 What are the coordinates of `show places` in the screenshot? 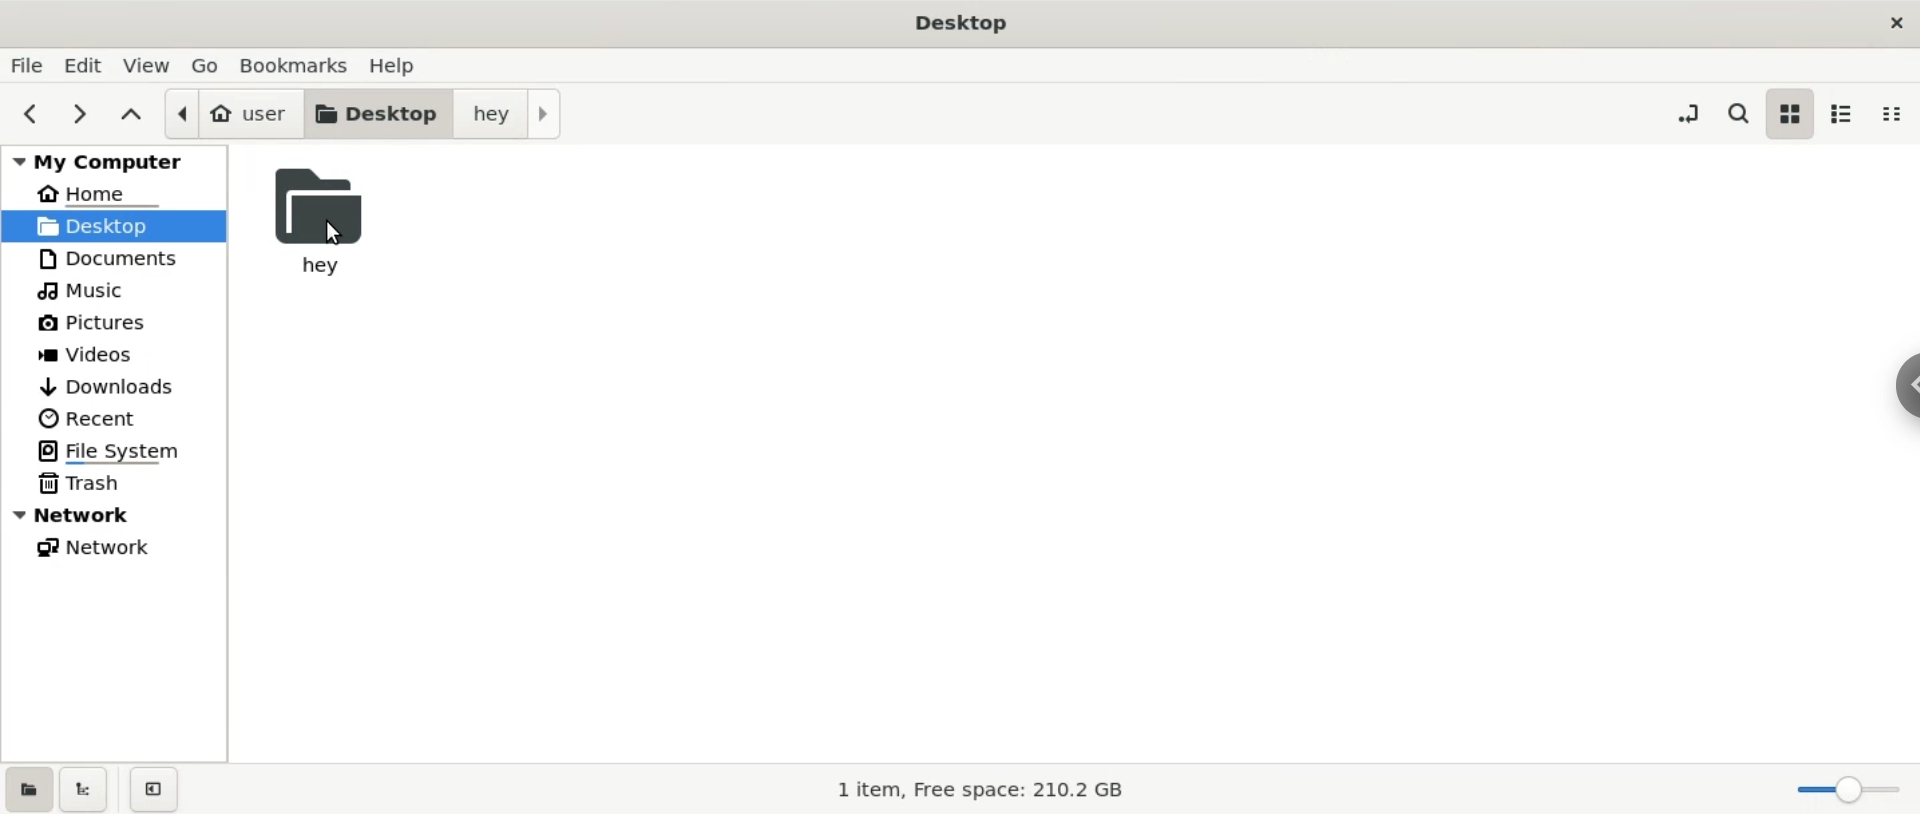 It's located at (28, 788).